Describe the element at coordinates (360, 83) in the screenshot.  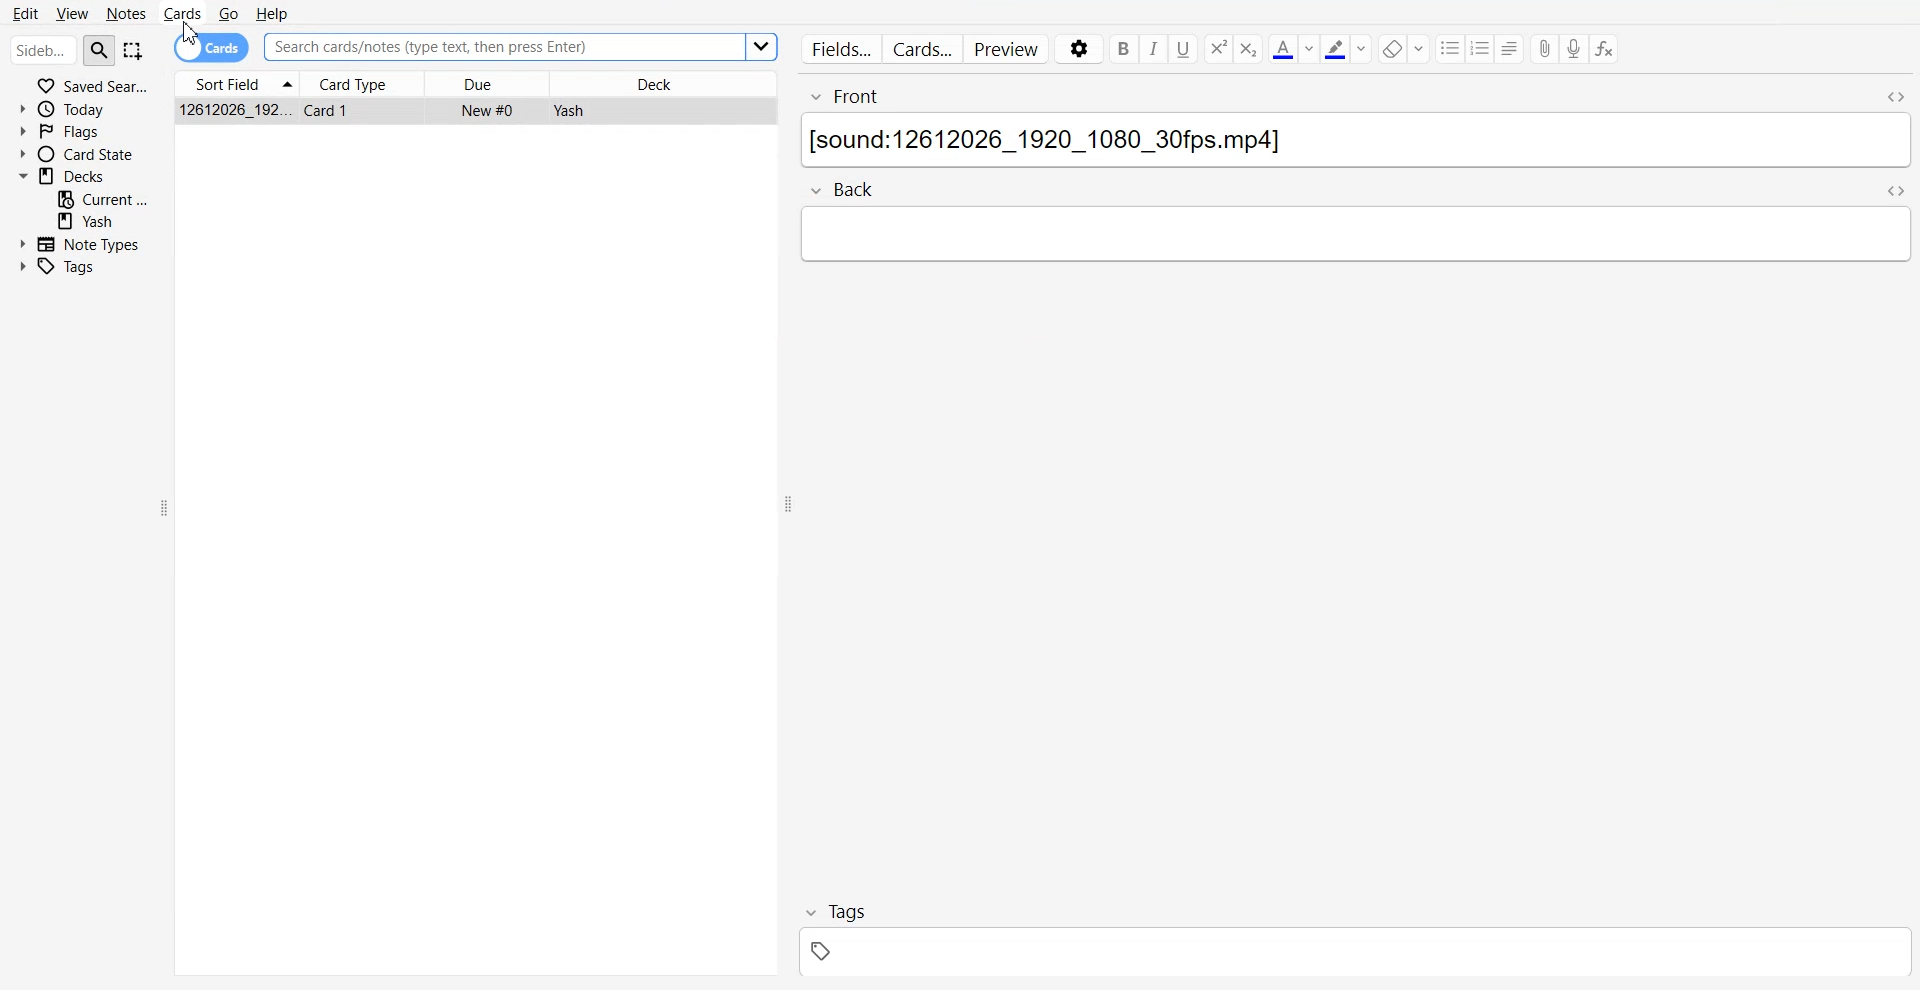
I see `Card Type` at that location.